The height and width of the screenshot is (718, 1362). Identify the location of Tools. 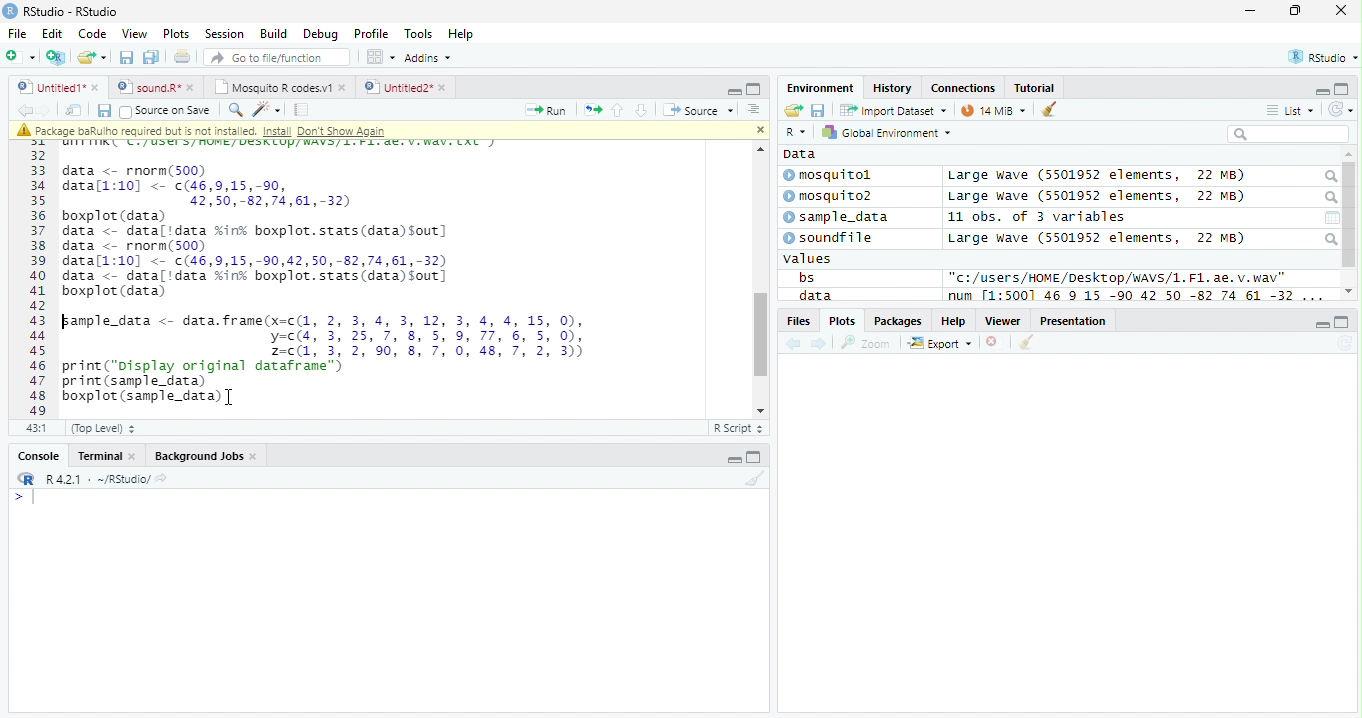
(418, 35).